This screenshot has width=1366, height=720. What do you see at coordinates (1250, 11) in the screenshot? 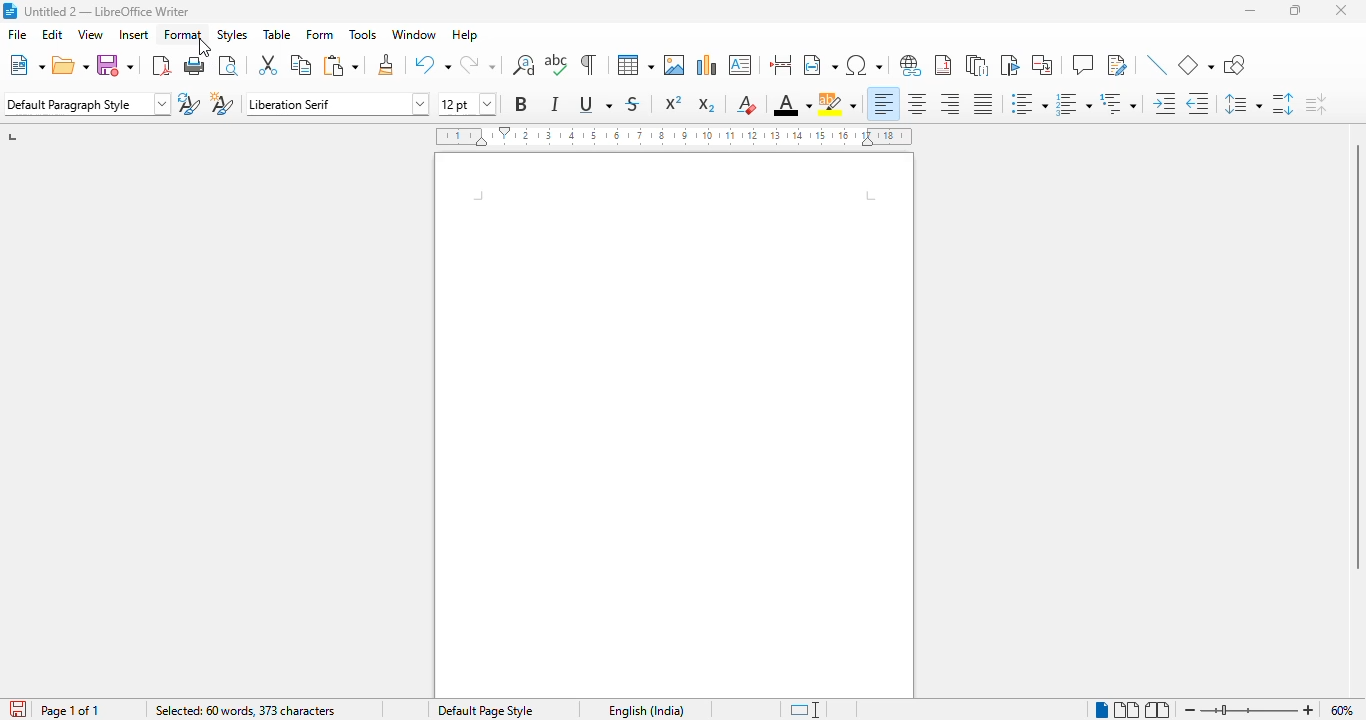
I see `minimize` at bounding box center [1250, 11].